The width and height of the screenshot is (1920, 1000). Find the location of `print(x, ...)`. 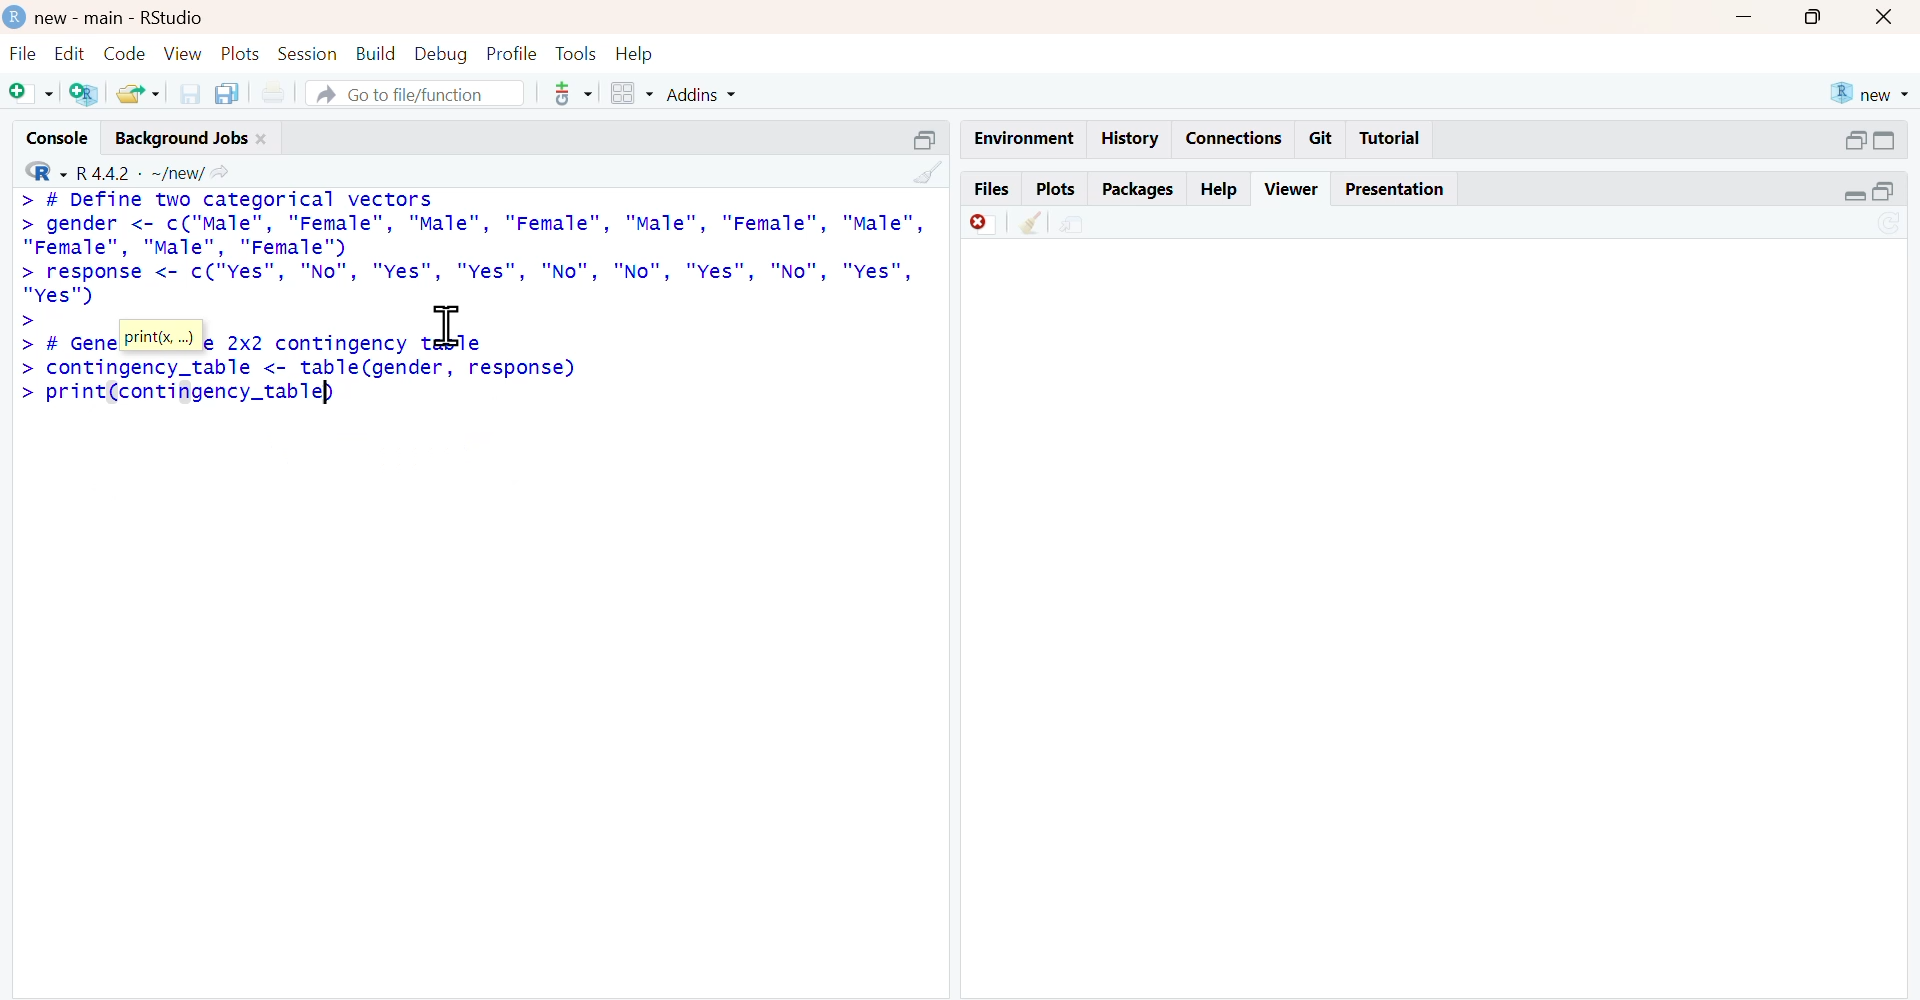

print(x, ...) is located at coordinates (161, 336).